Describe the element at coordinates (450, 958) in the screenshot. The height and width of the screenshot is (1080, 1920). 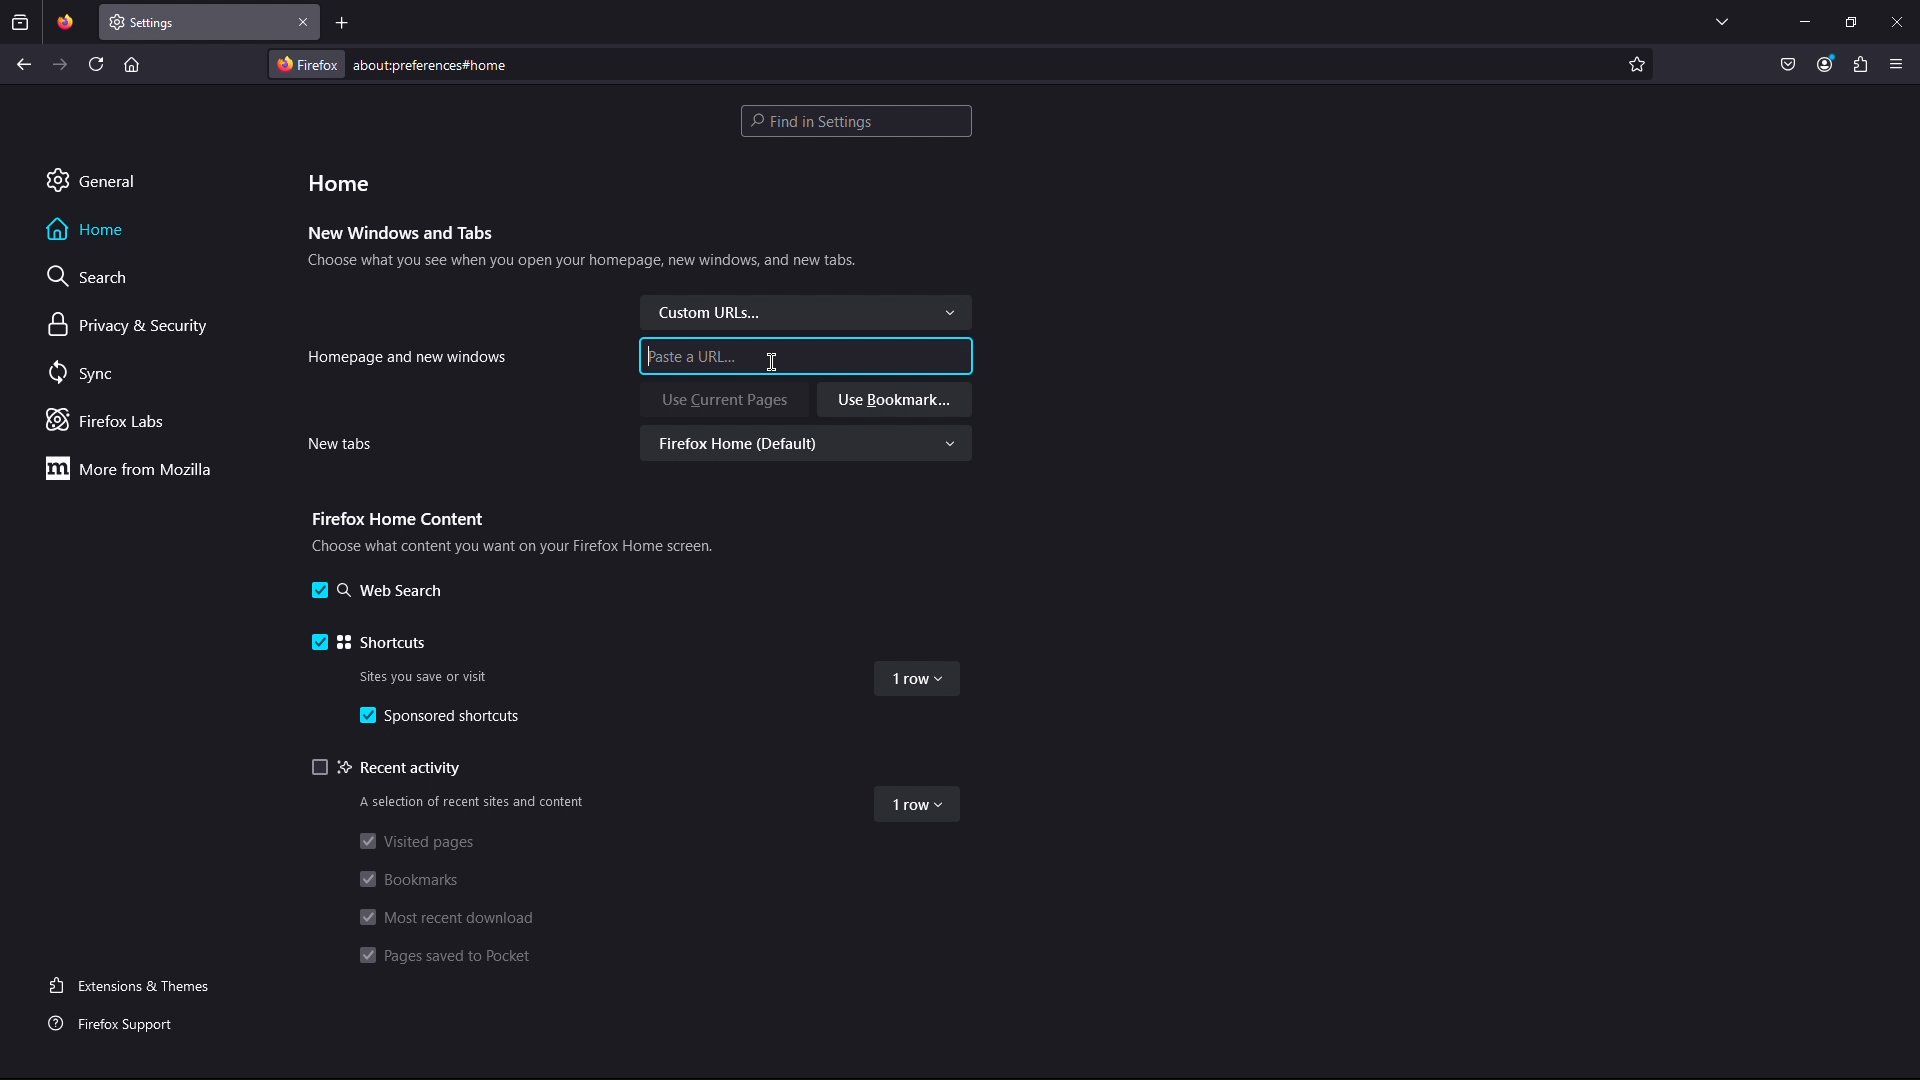
I see `Pages saved to Pocket` at that location.